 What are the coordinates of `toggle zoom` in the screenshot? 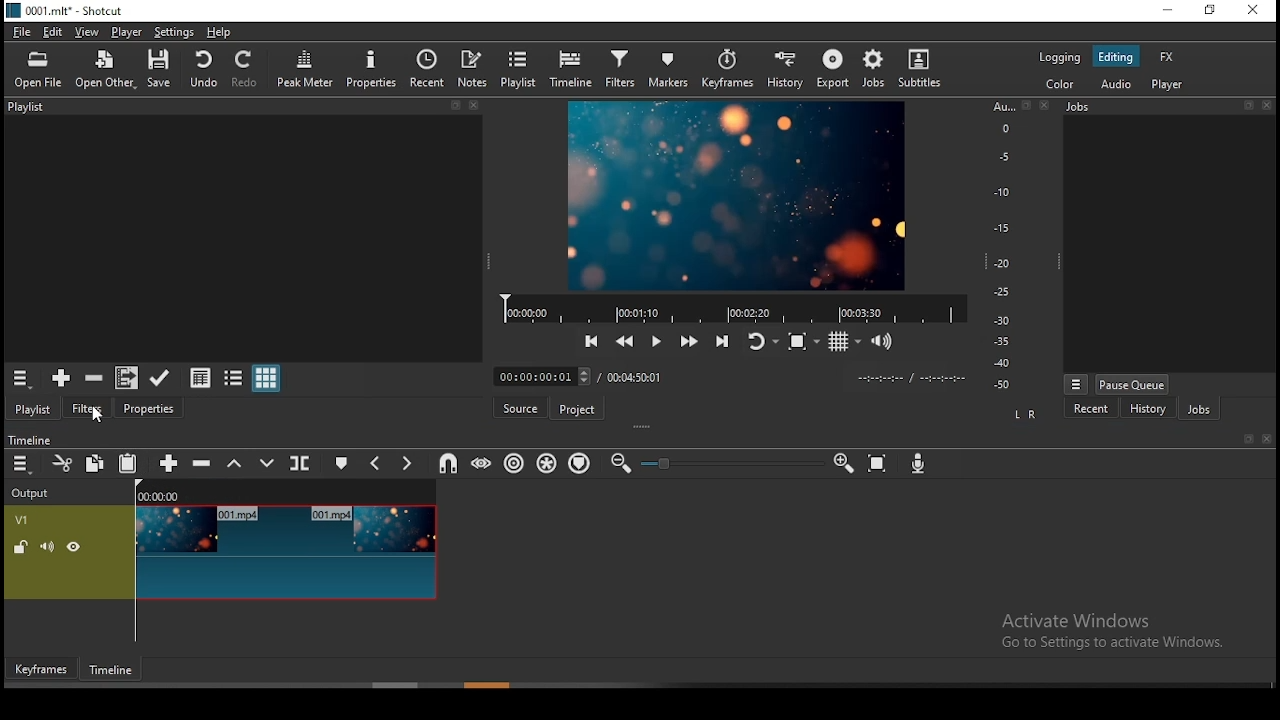 It's located at (799, 342).